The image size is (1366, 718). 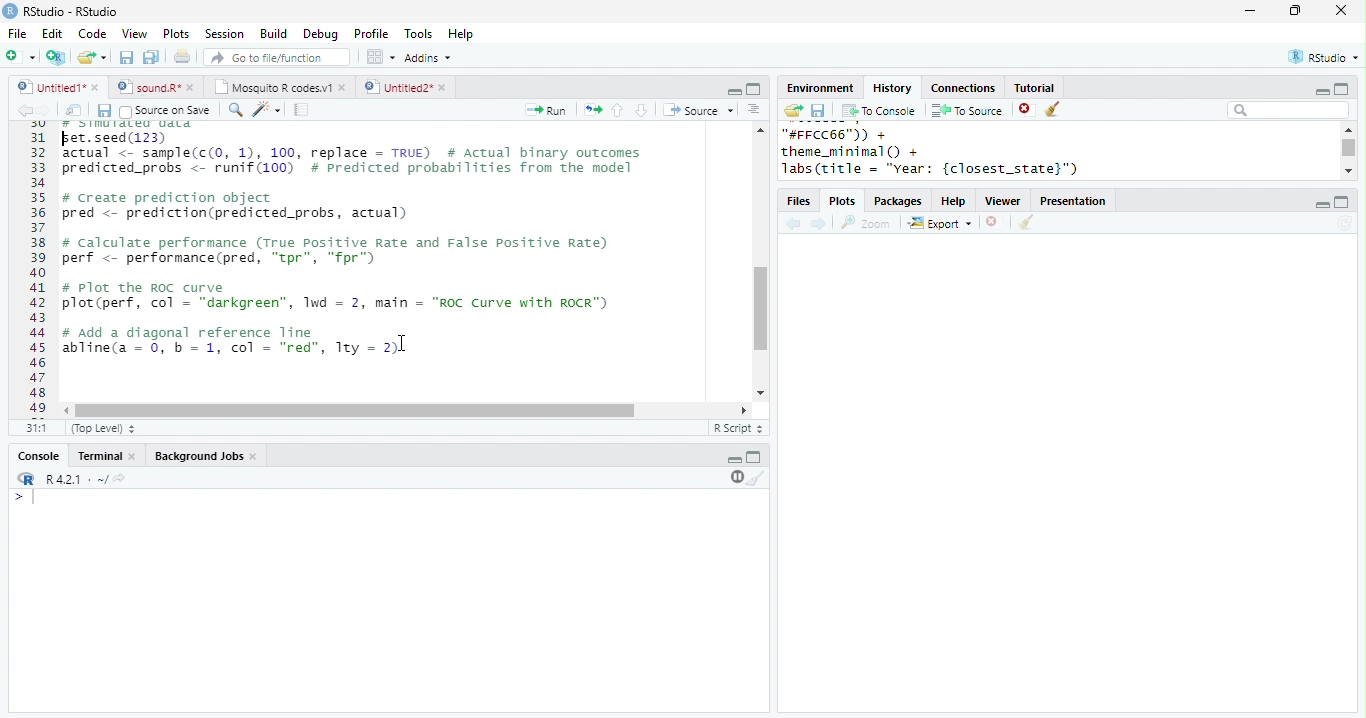 I want to click on Viewer, so click(x=1004, y=202).